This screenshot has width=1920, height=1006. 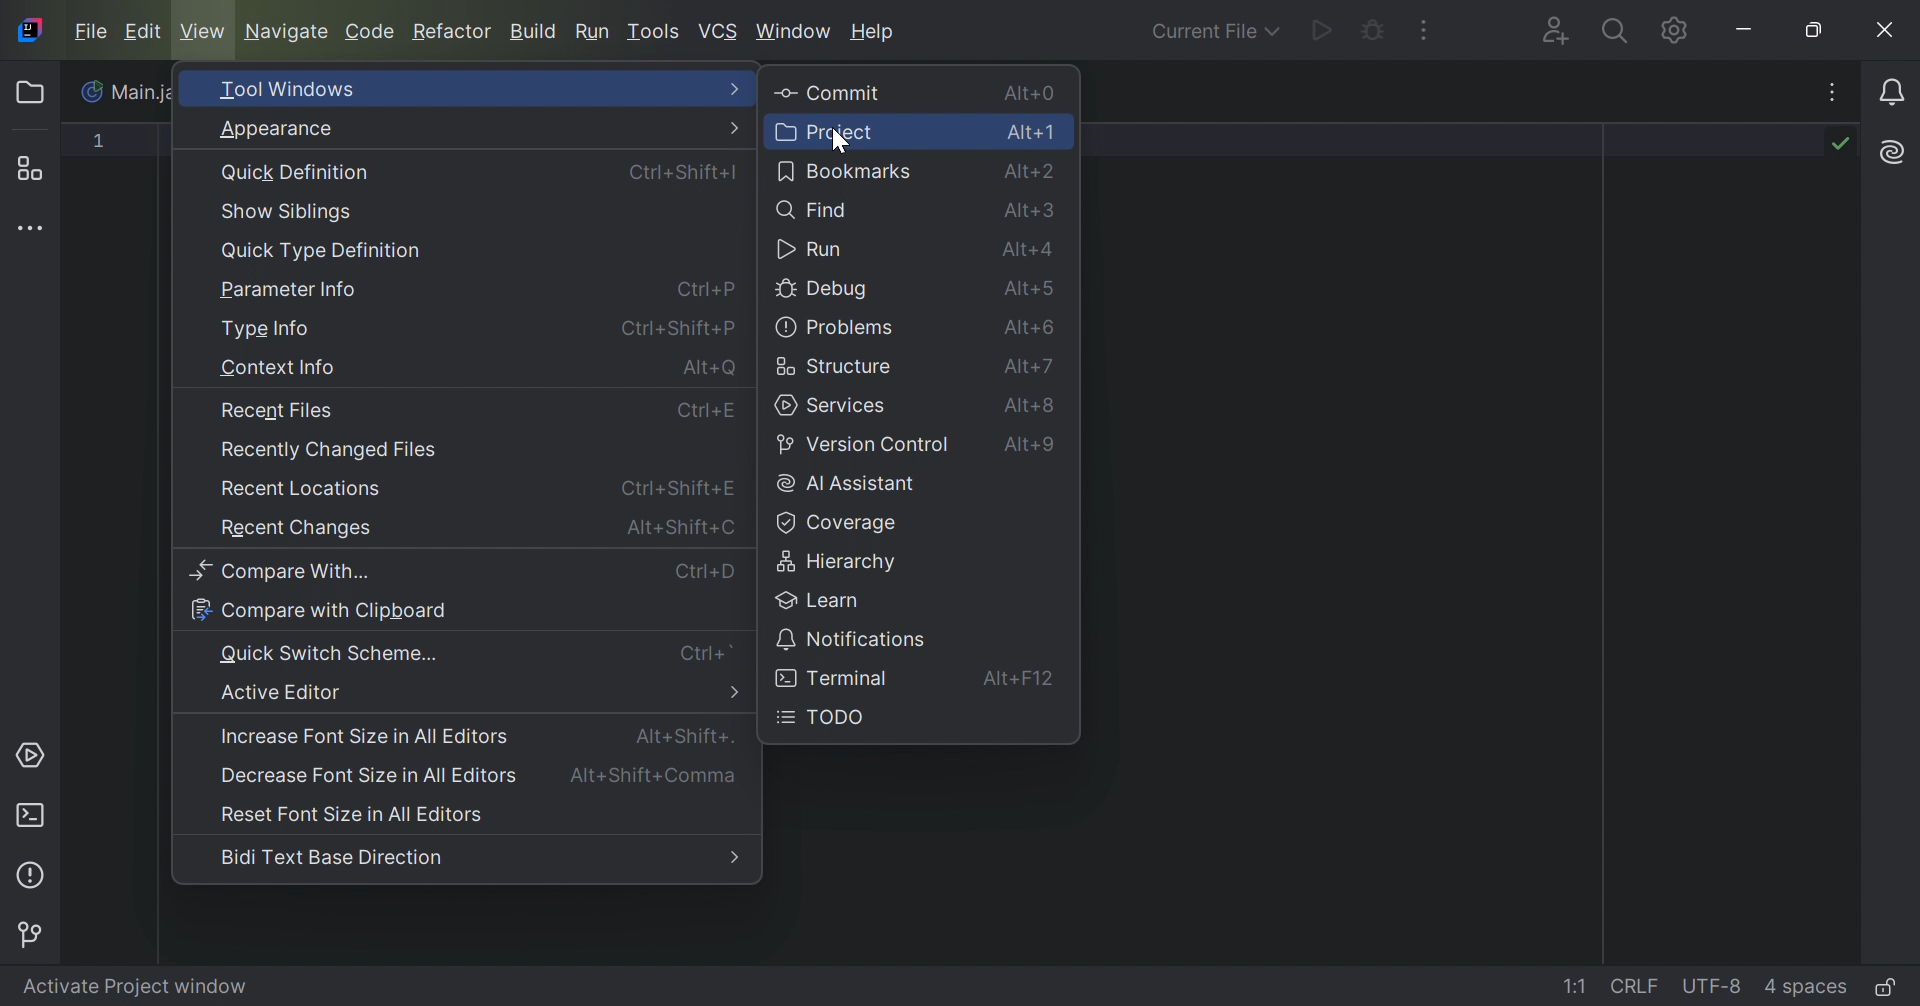 I want to click on More, so click(x=736, y=693).